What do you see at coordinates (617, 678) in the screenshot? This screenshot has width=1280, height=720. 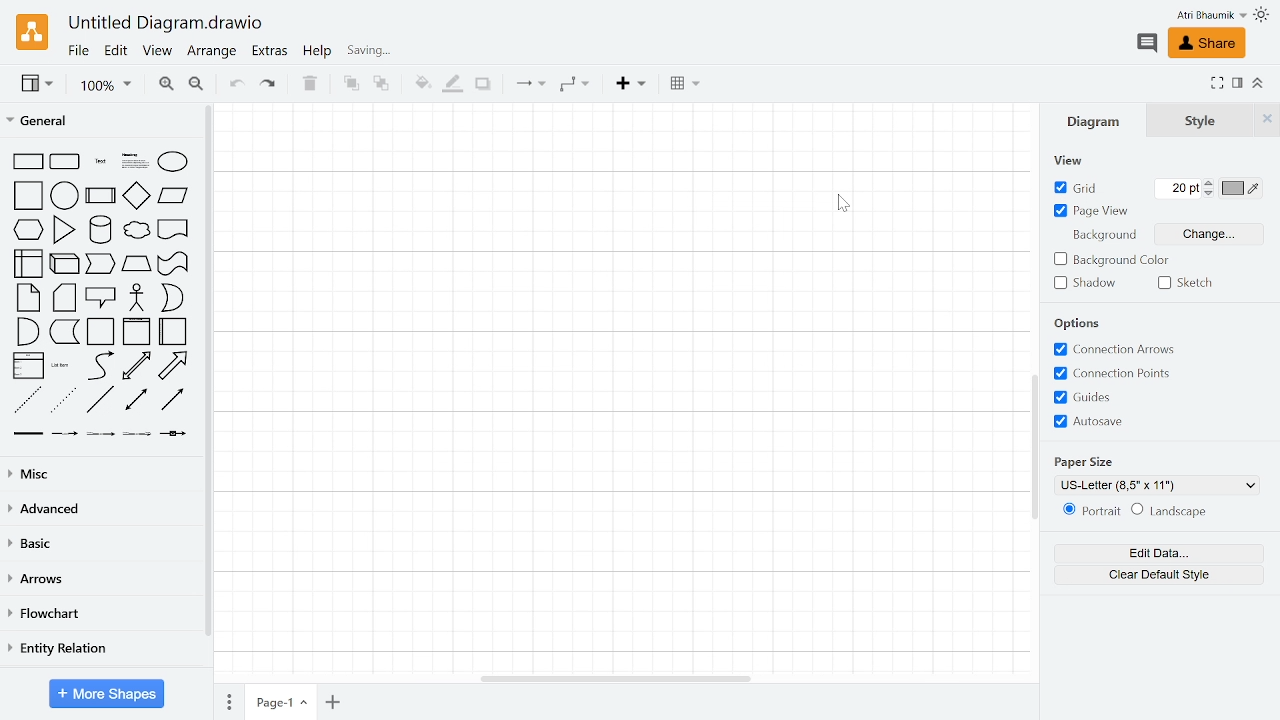 I see `Horizontal scrollbar` at bounding box center [617, 678].